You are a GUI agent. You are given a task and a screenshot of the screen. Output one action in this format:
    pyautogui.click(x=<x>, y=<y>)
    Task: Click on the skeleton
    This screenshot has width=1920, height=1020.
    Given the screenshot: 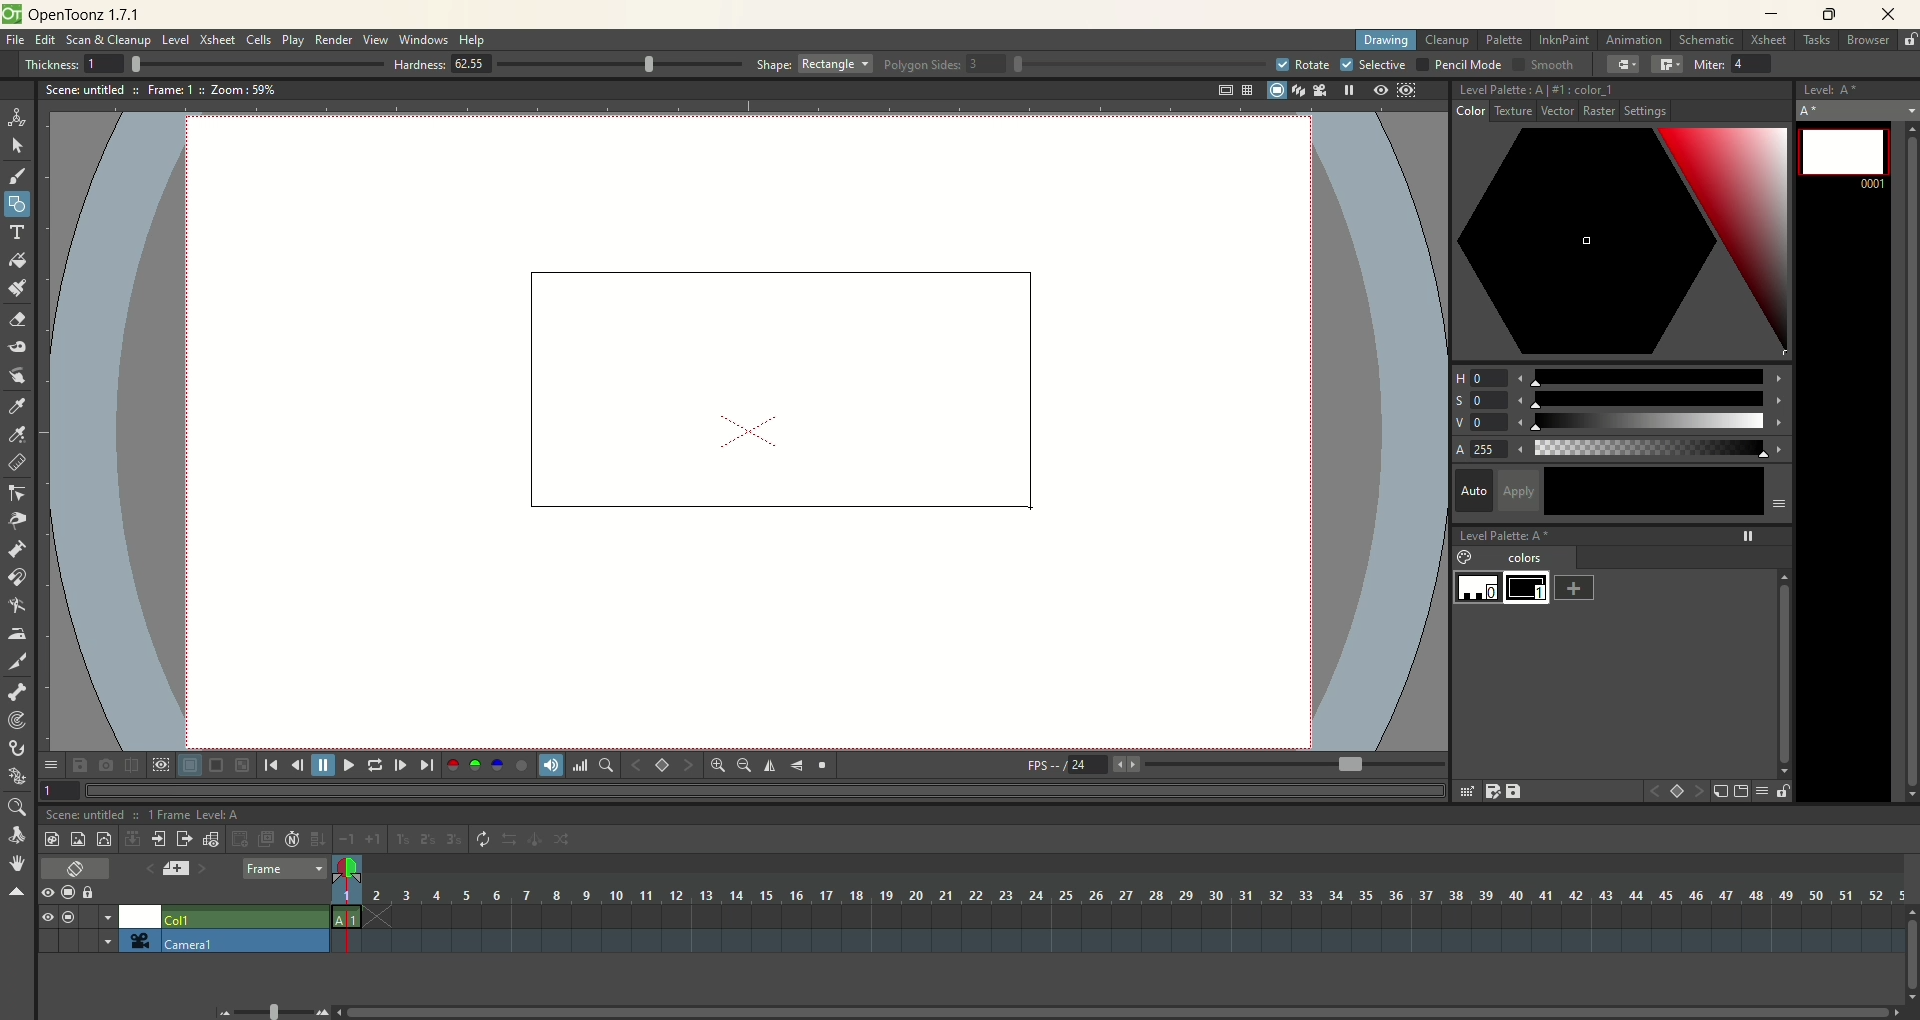 What is the action you would take?
    pyautogui.click(x=15, y=690)
    